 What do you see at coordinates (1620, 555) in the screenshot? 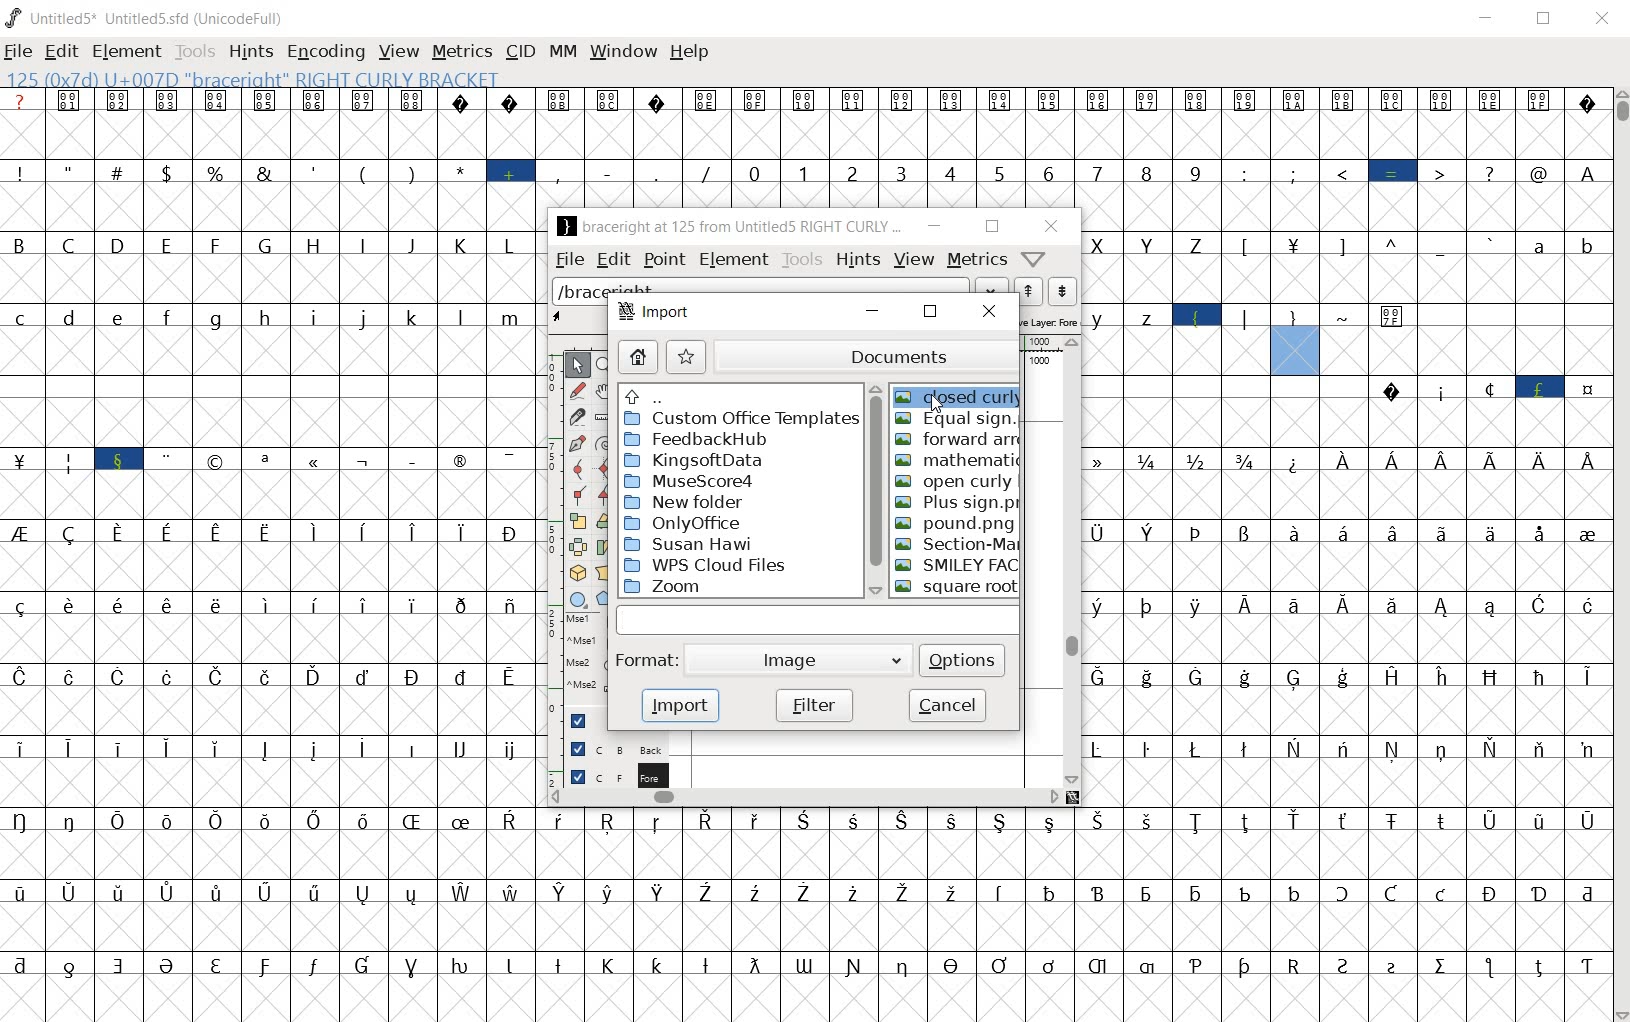
I see `SCROLLBAR` at bounding box center [1620, 555].